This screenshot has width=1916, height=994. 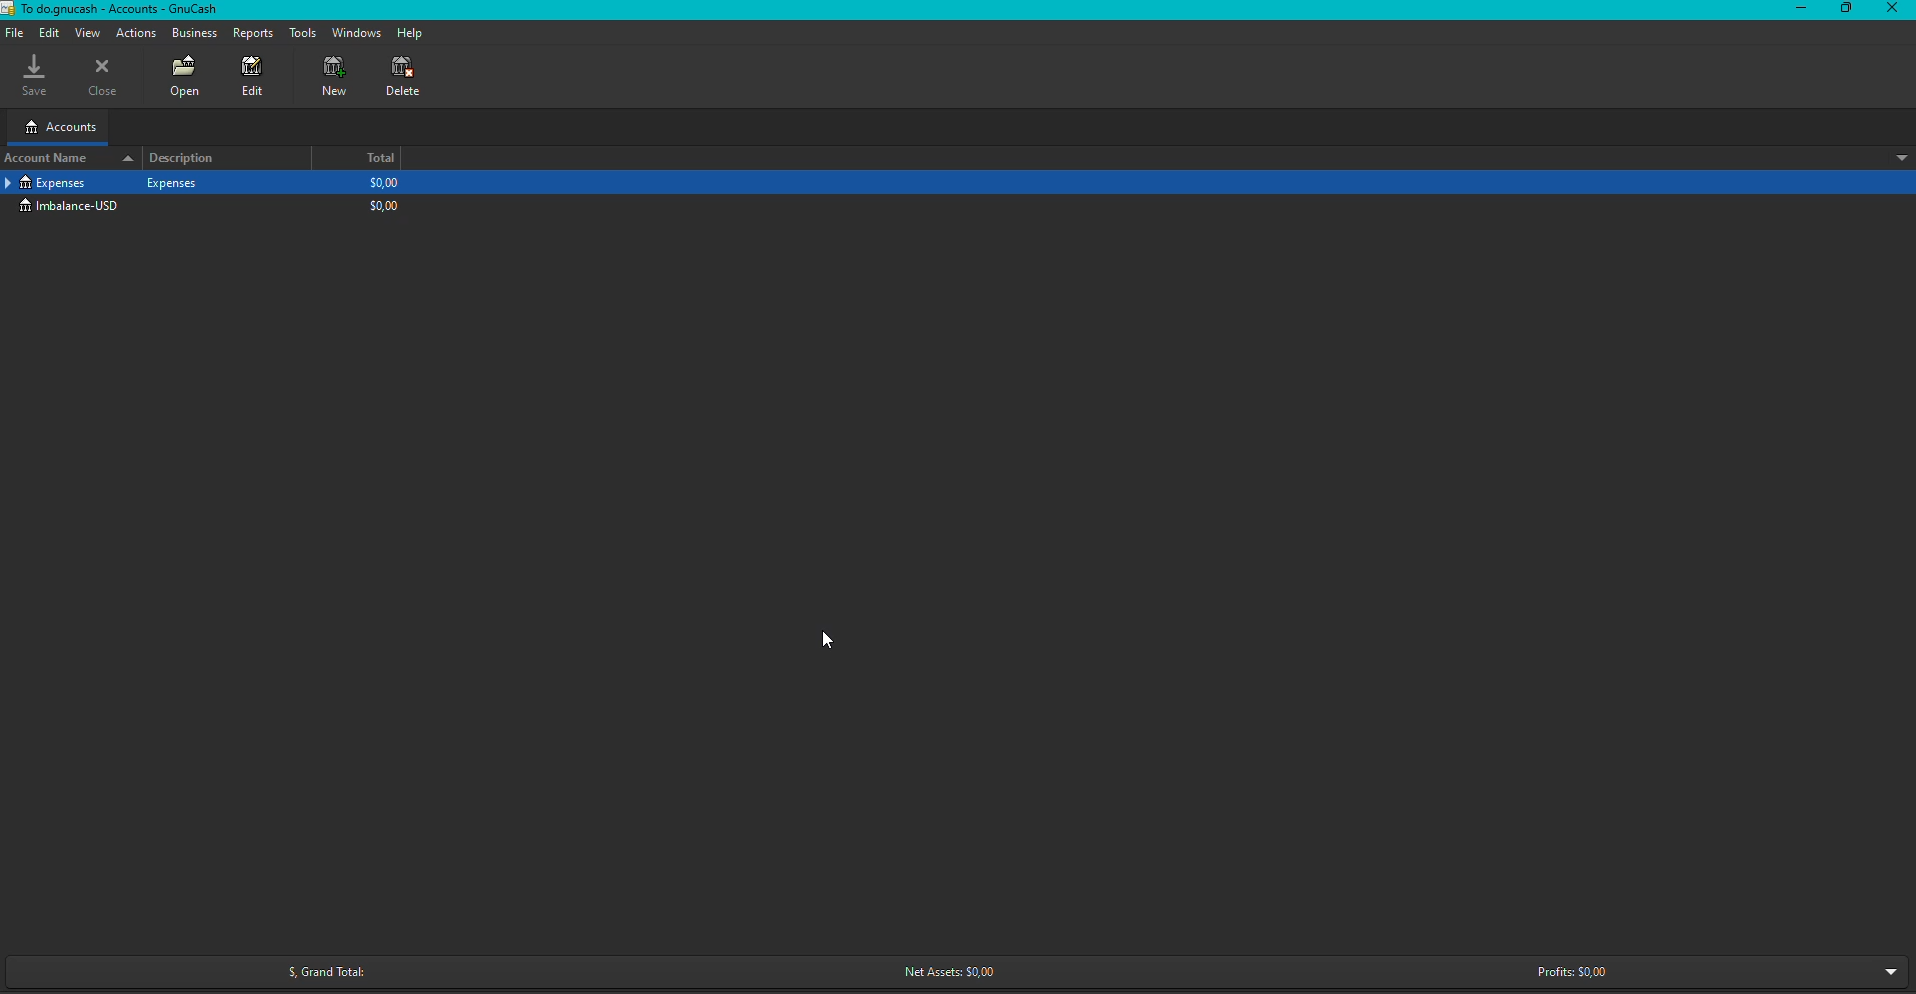 I want to click on Total, so click(x=374, y=158).